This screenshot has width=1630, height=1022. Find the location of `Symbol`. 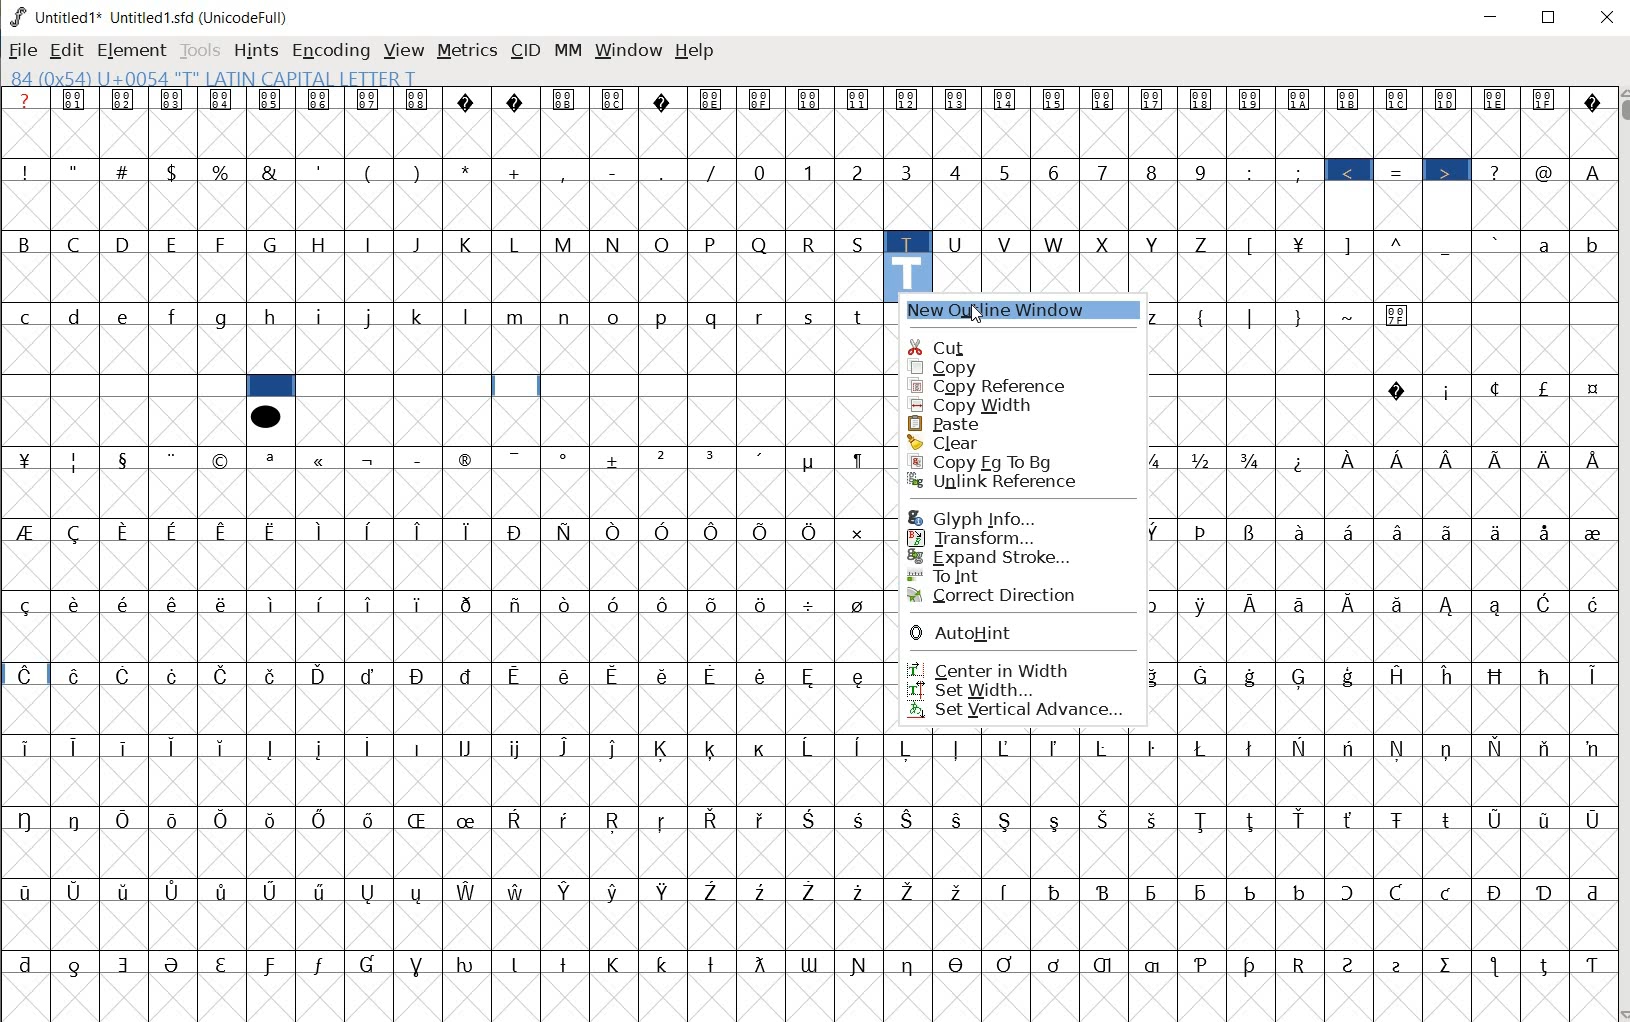

Symbol is located at coordinates (665, 750).